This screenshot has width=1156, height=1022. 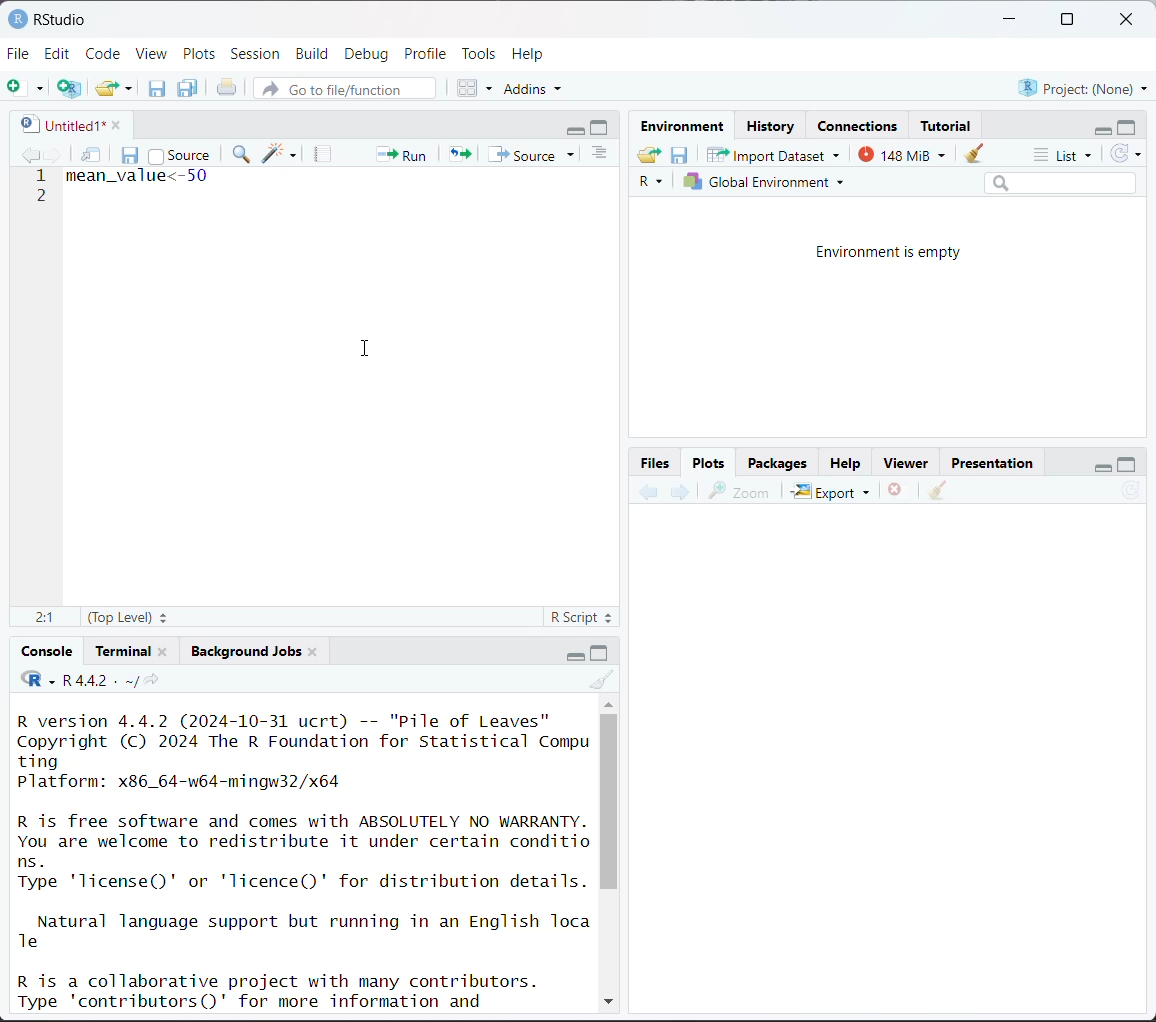 What do you see at coordinates (654, 183) in the screenshot?
I see `R` at bounding box center [654, 183].